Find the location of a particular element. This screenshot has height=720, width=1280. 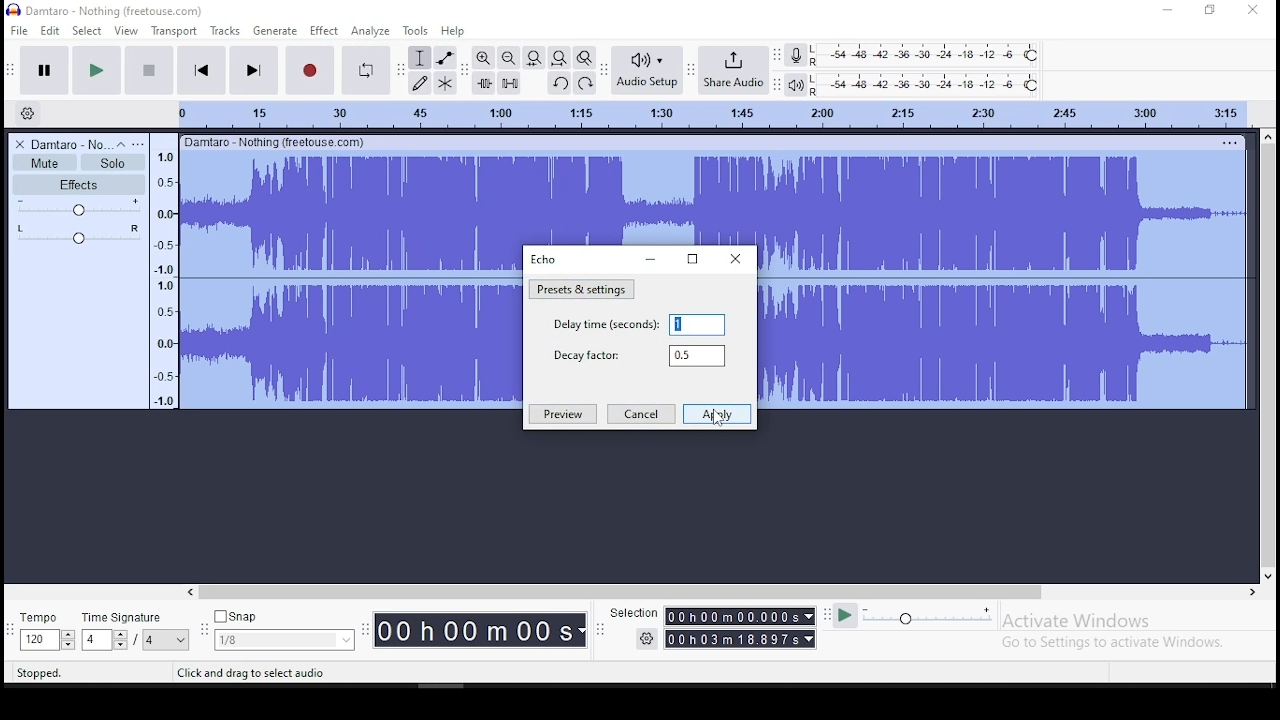

echo is located at coordinates (545, 258).